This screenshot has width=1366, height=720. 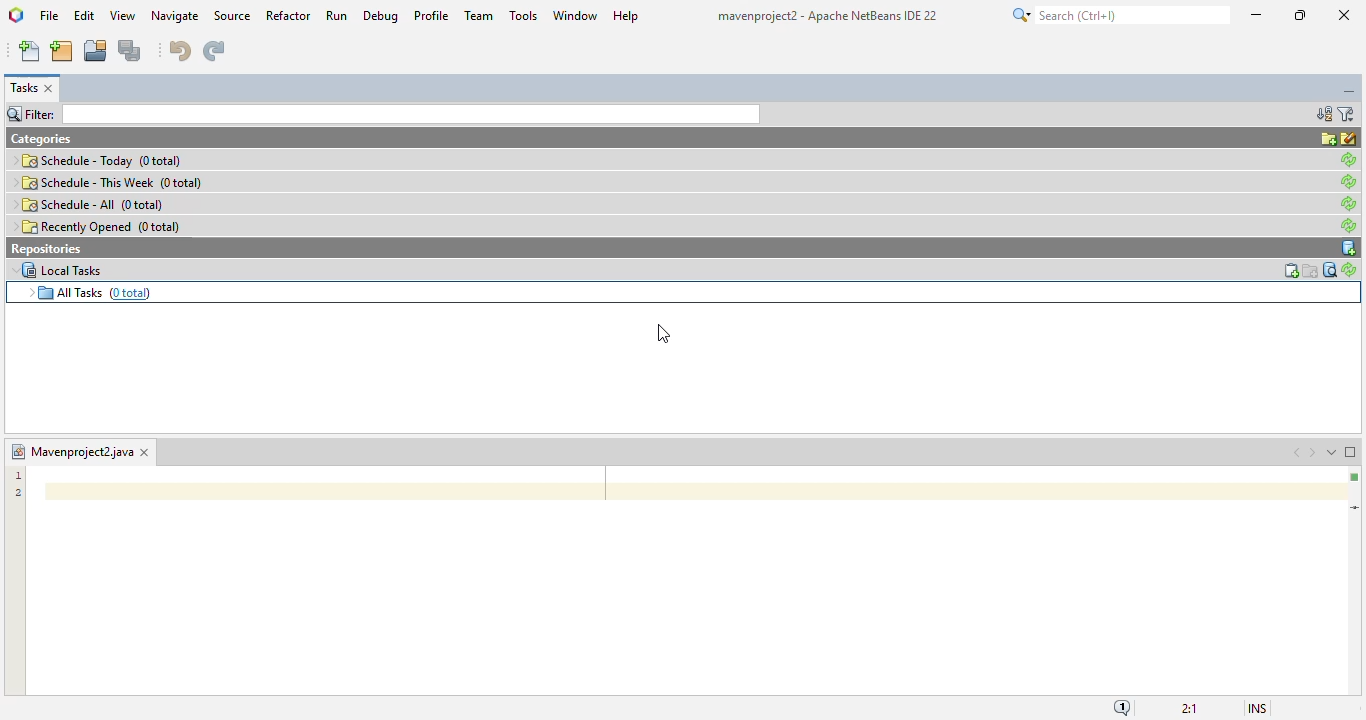 What do you see at coordinates (1300, 15) in the screenshot?
I see `maximize` at bounding box center [1300, 15].